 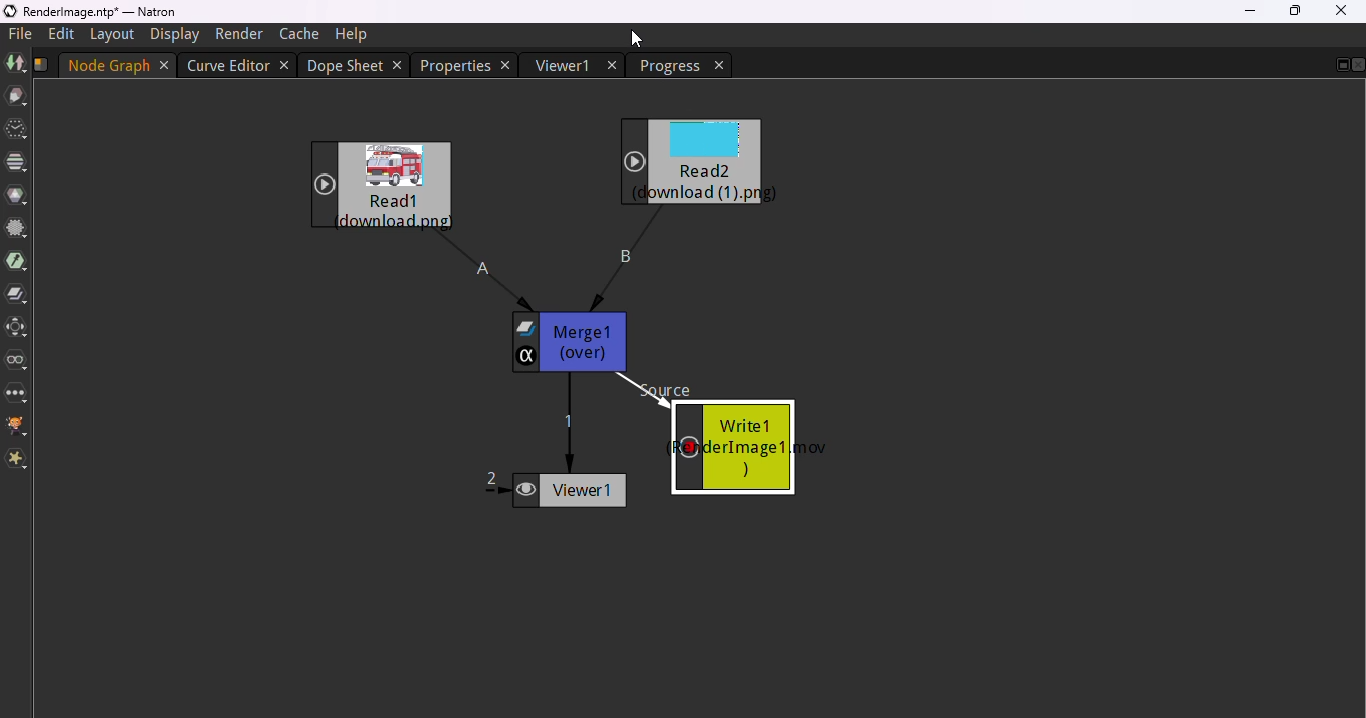 I want to click on display, so click(x=176, y=34).